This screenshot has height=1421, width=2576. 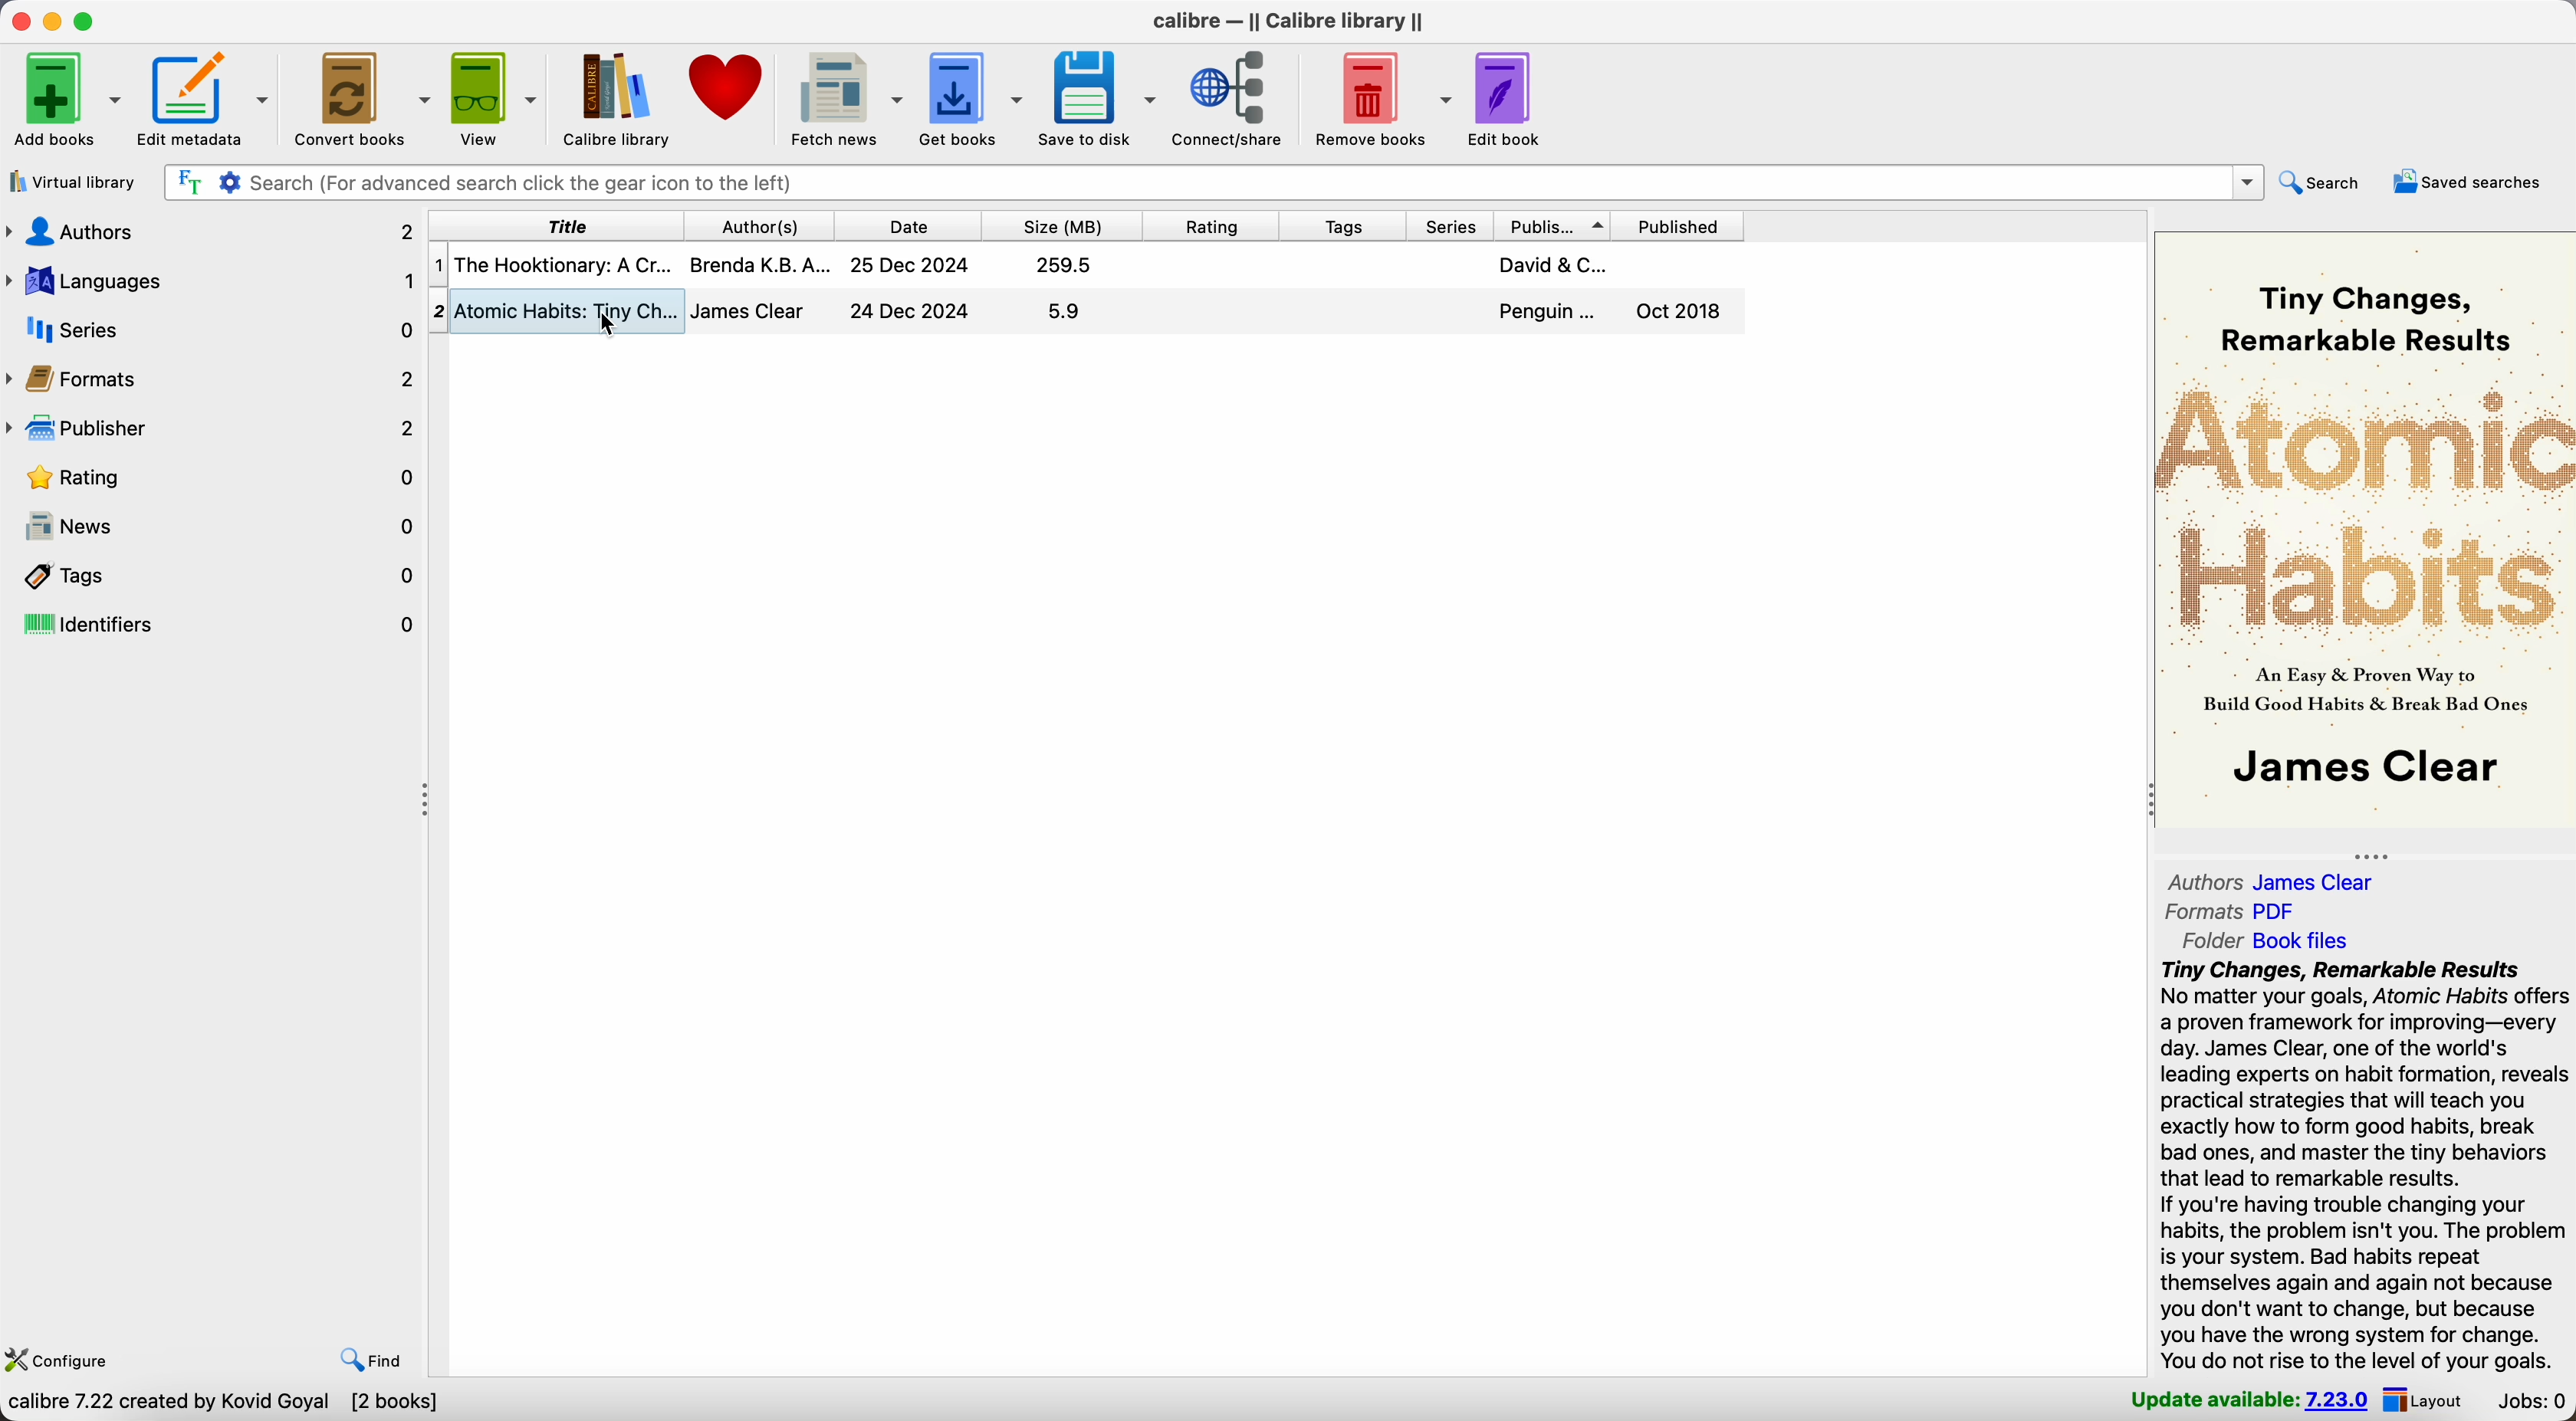 I want to click on remove books, so click(x=1378, y=97).